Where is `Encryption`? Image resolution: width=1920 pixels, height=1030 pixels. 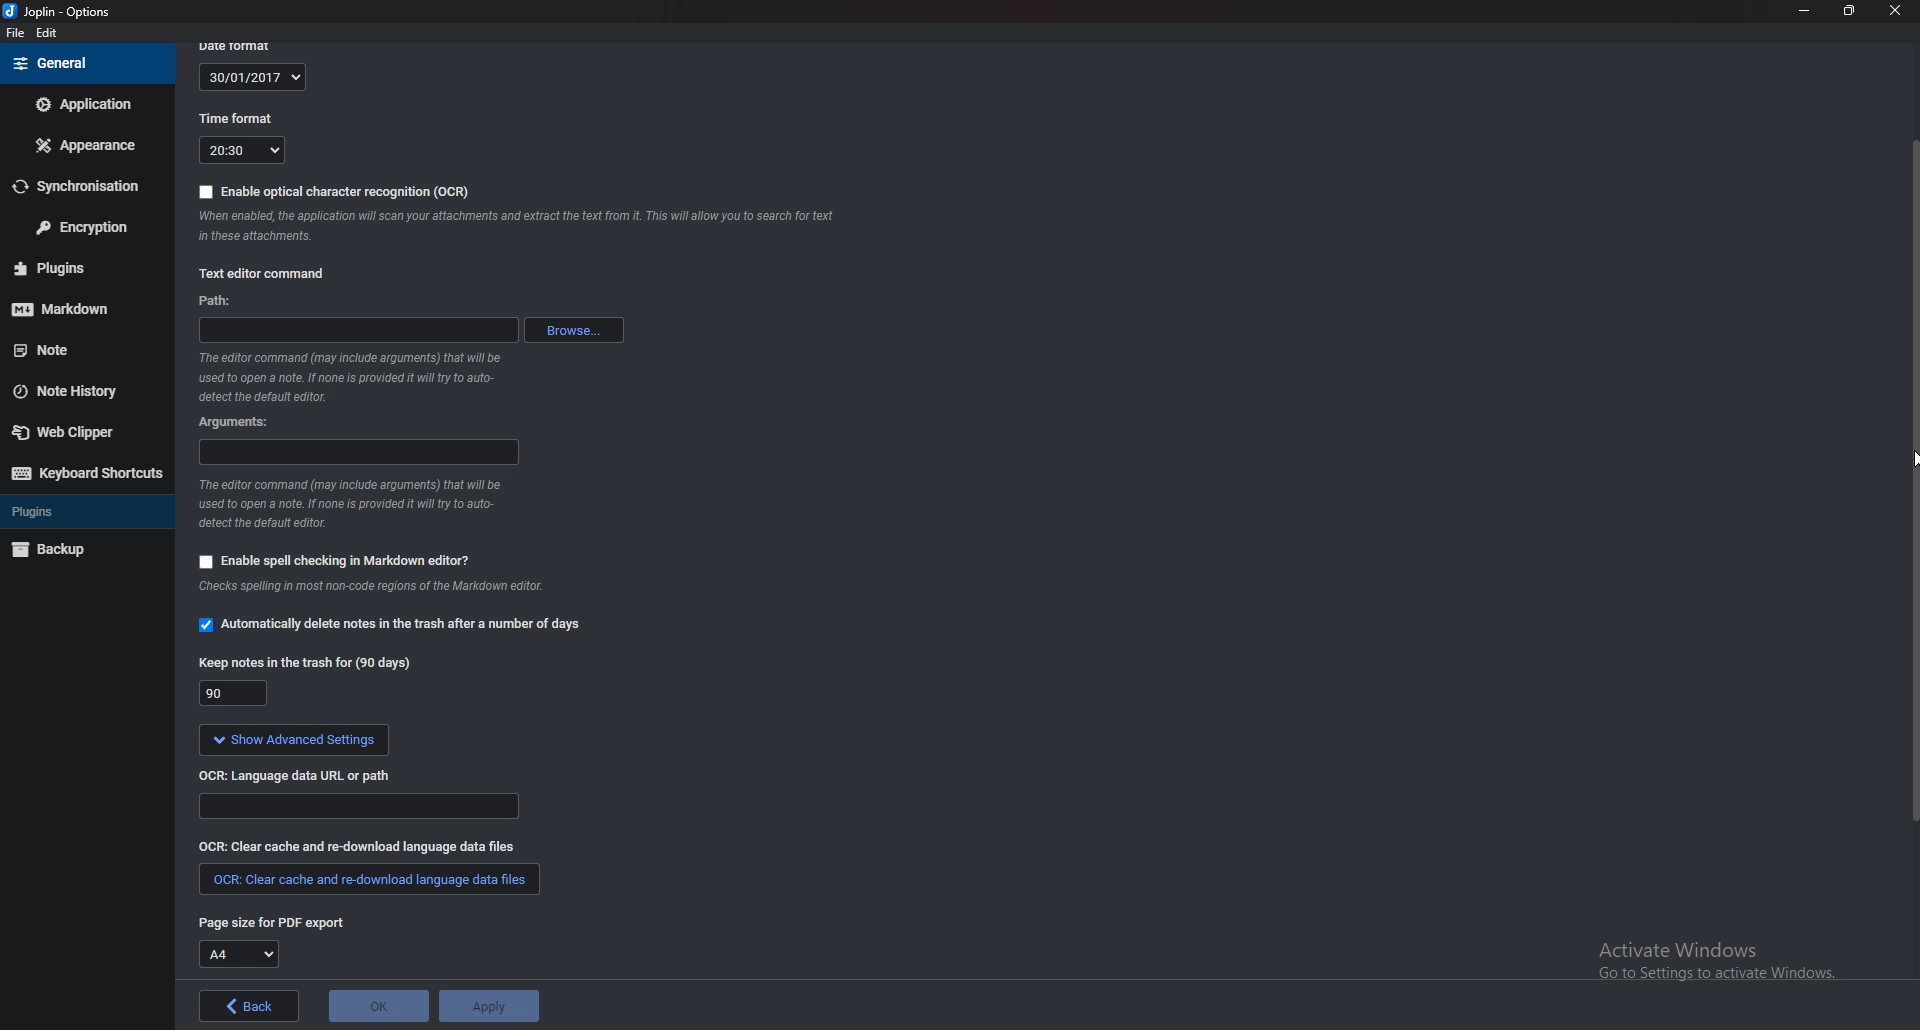 Encryption is located at coordinates (78, 228).